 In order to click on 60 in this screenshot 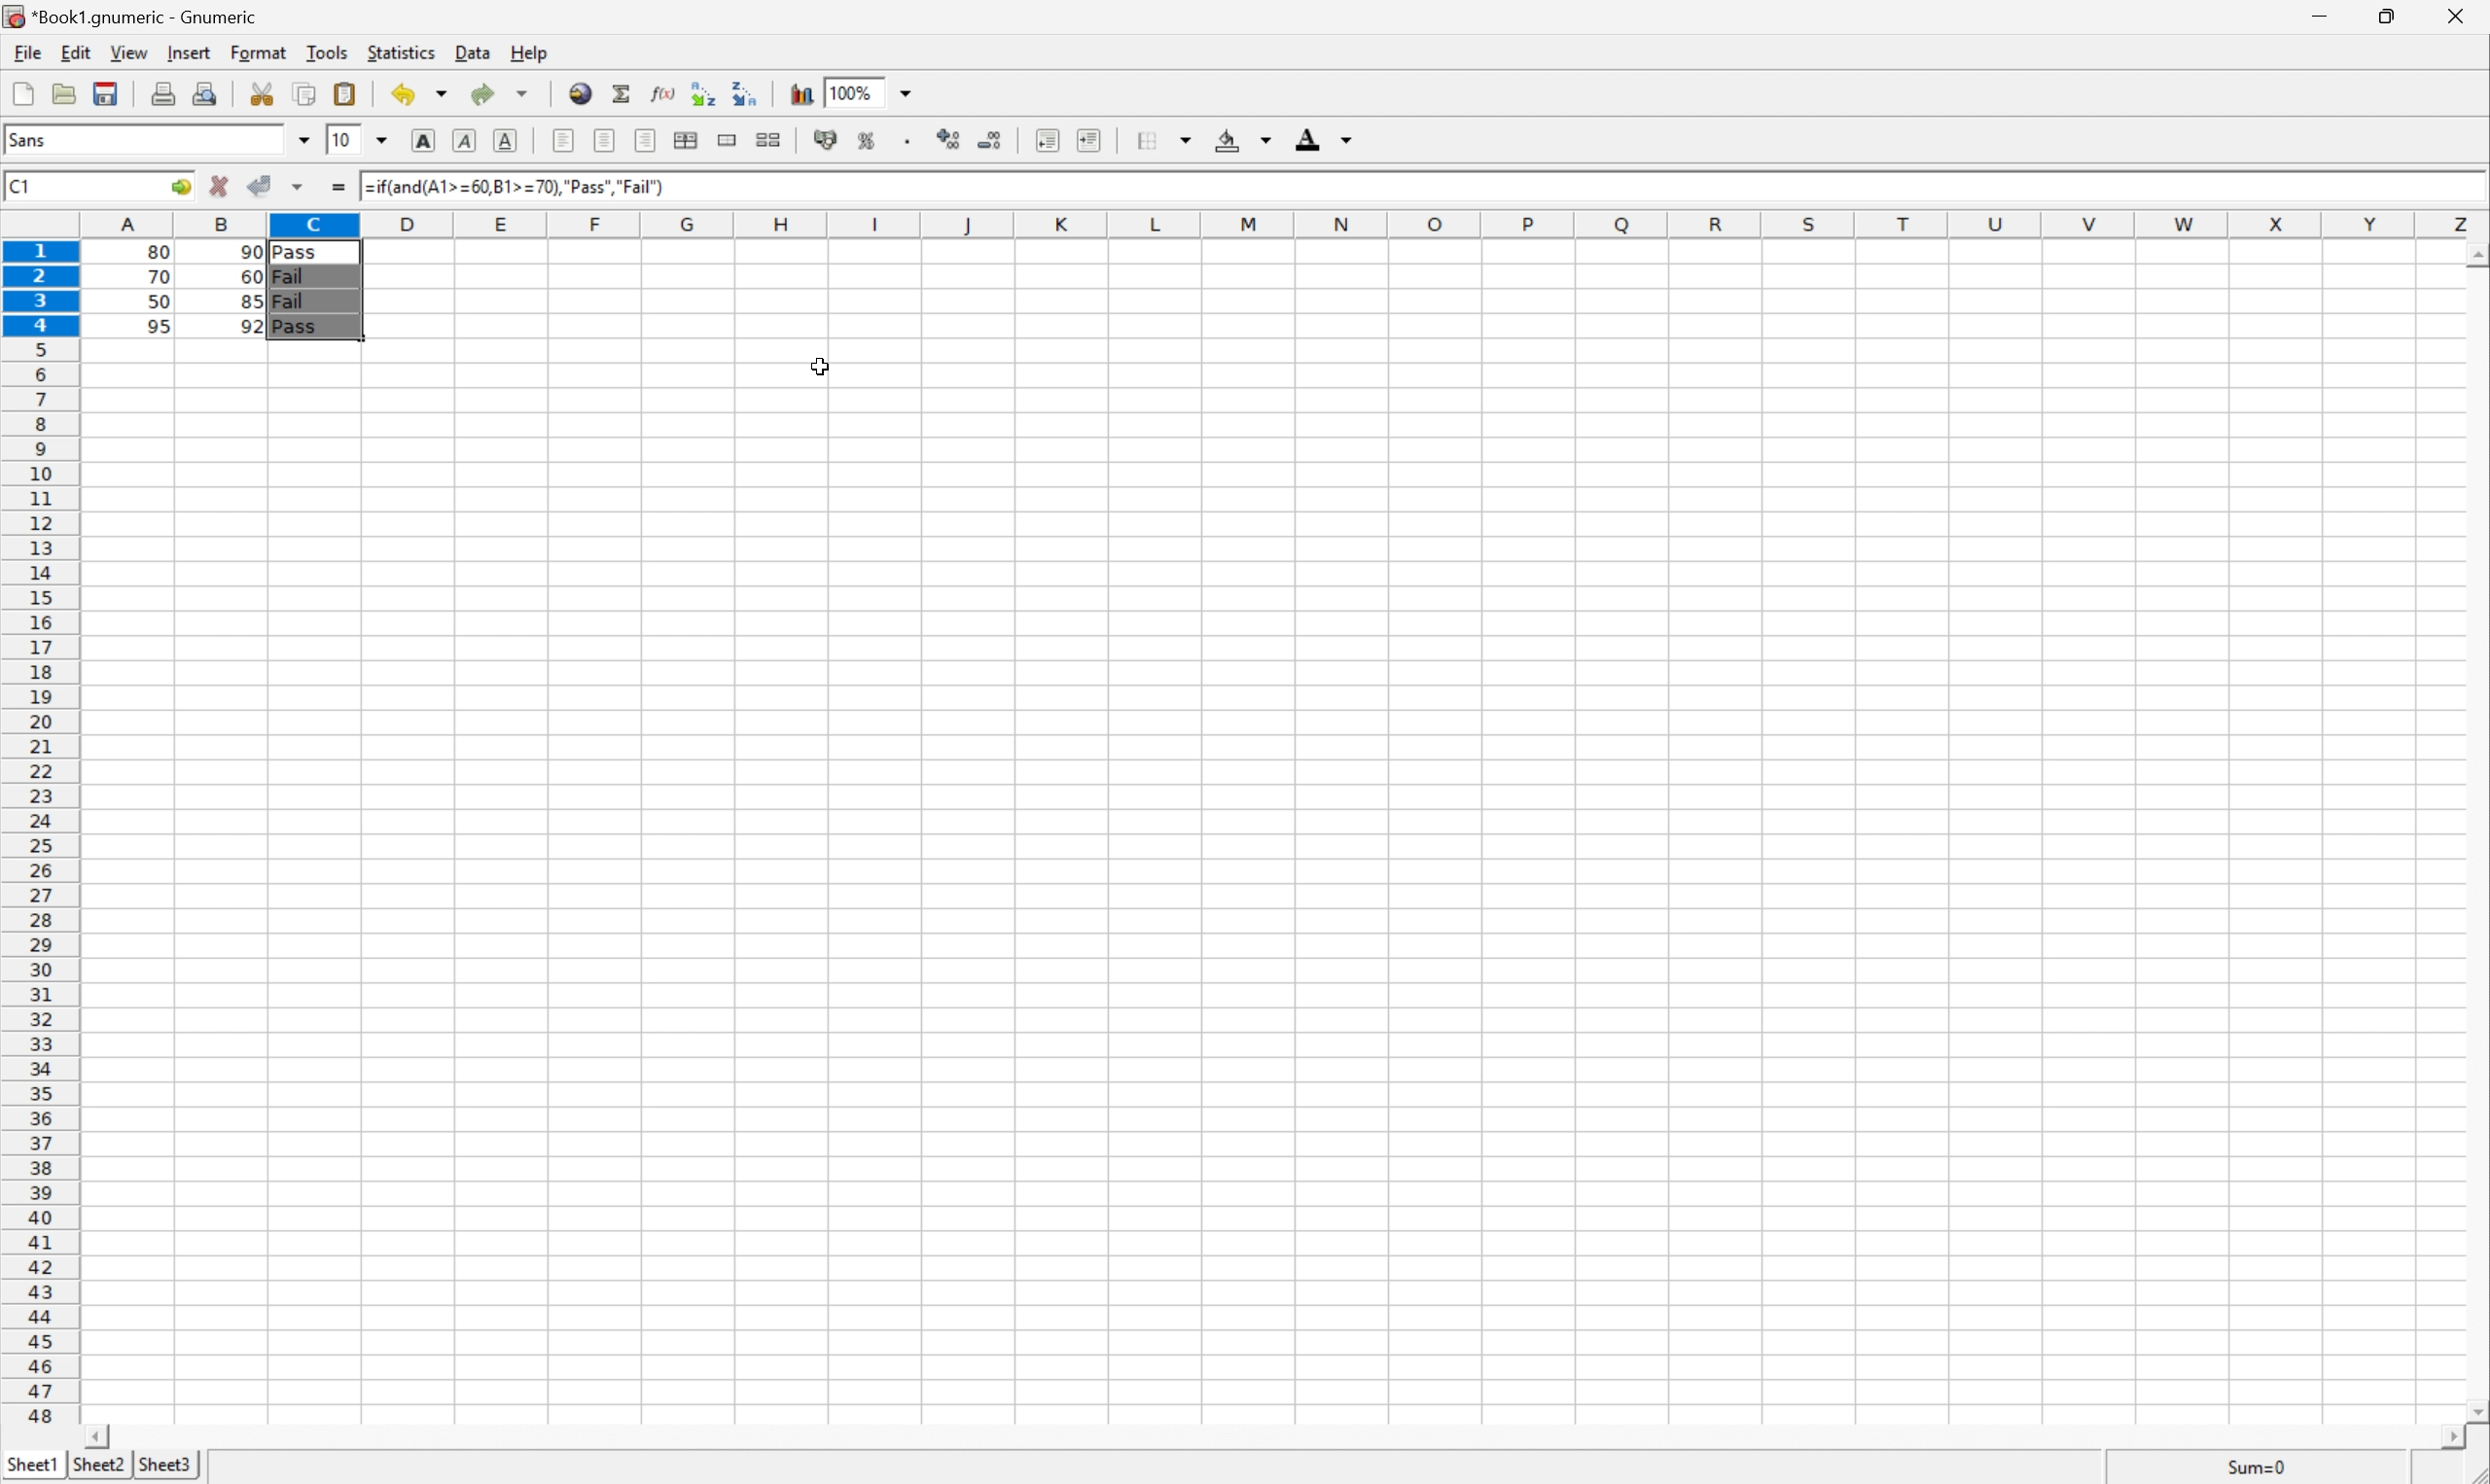, I will do `click(251, 276)`.